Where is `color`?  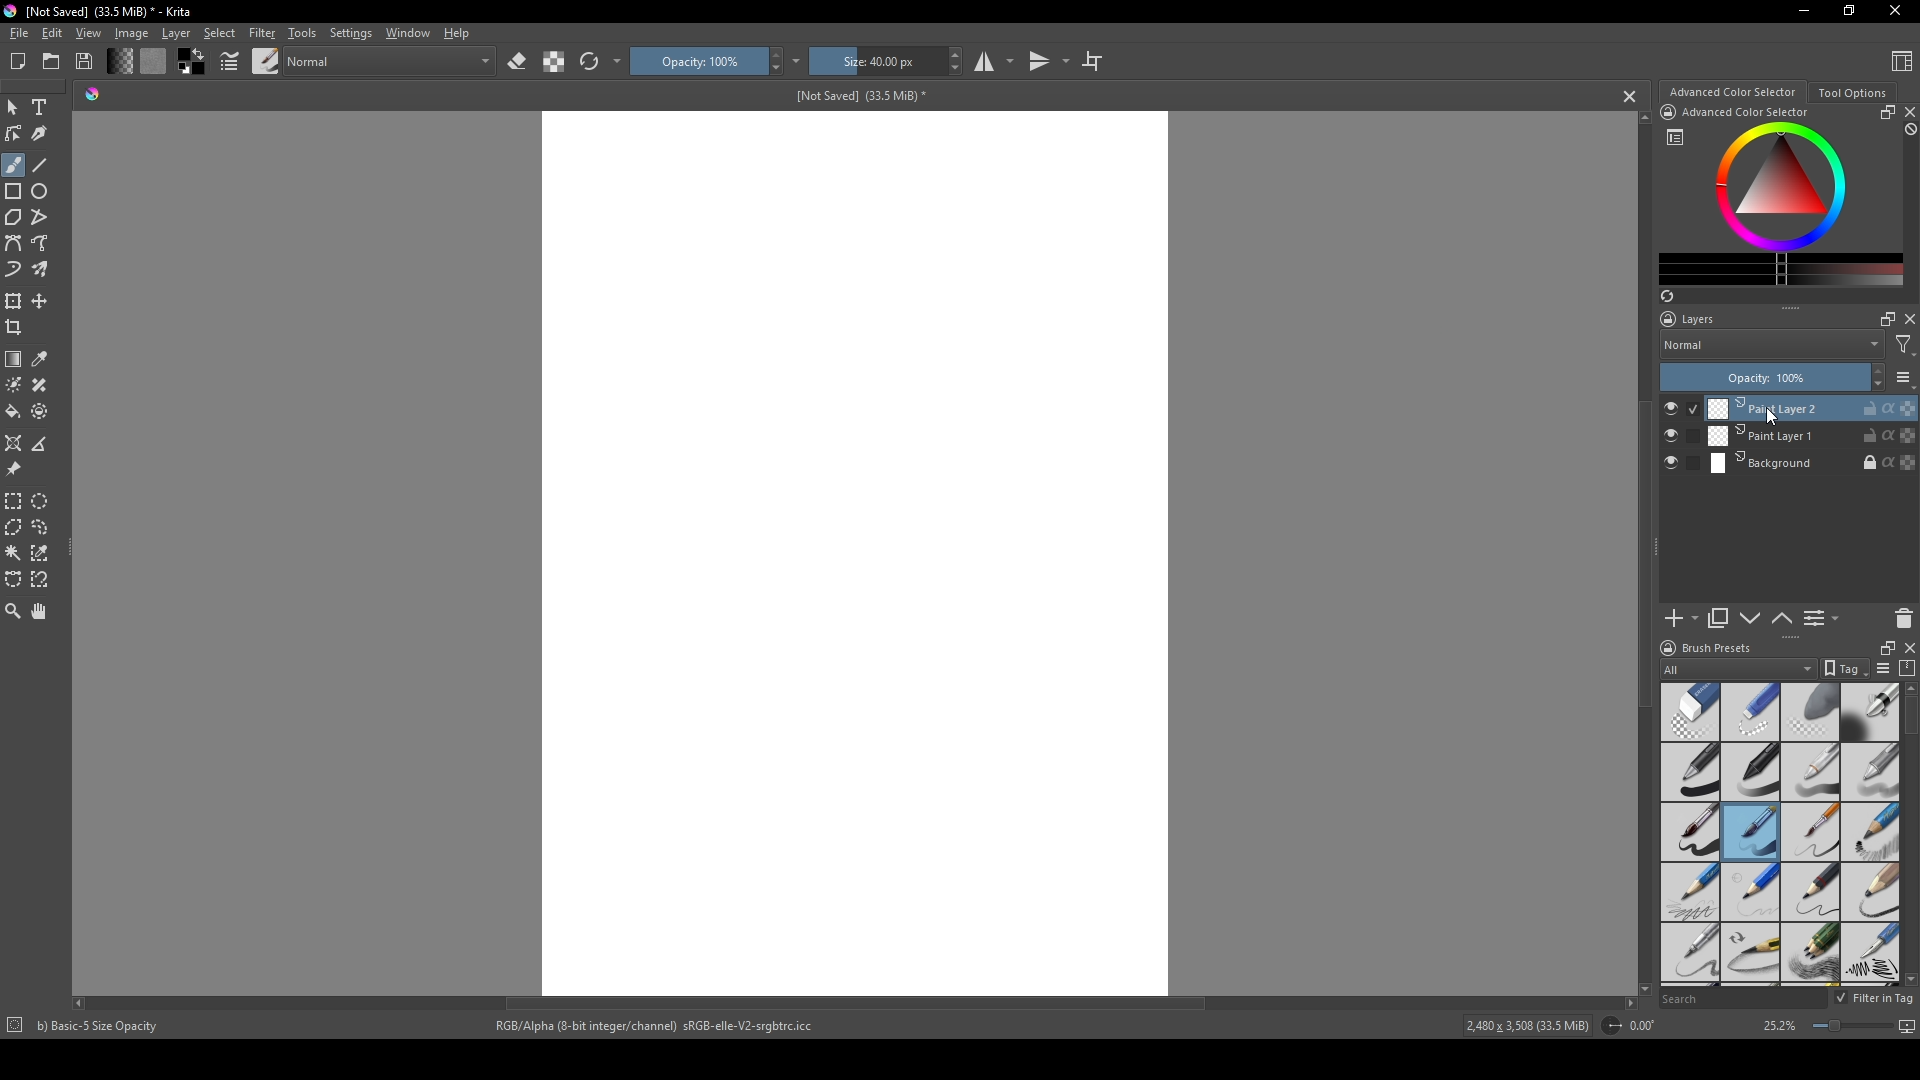 color is located at coordinates (152, 61).